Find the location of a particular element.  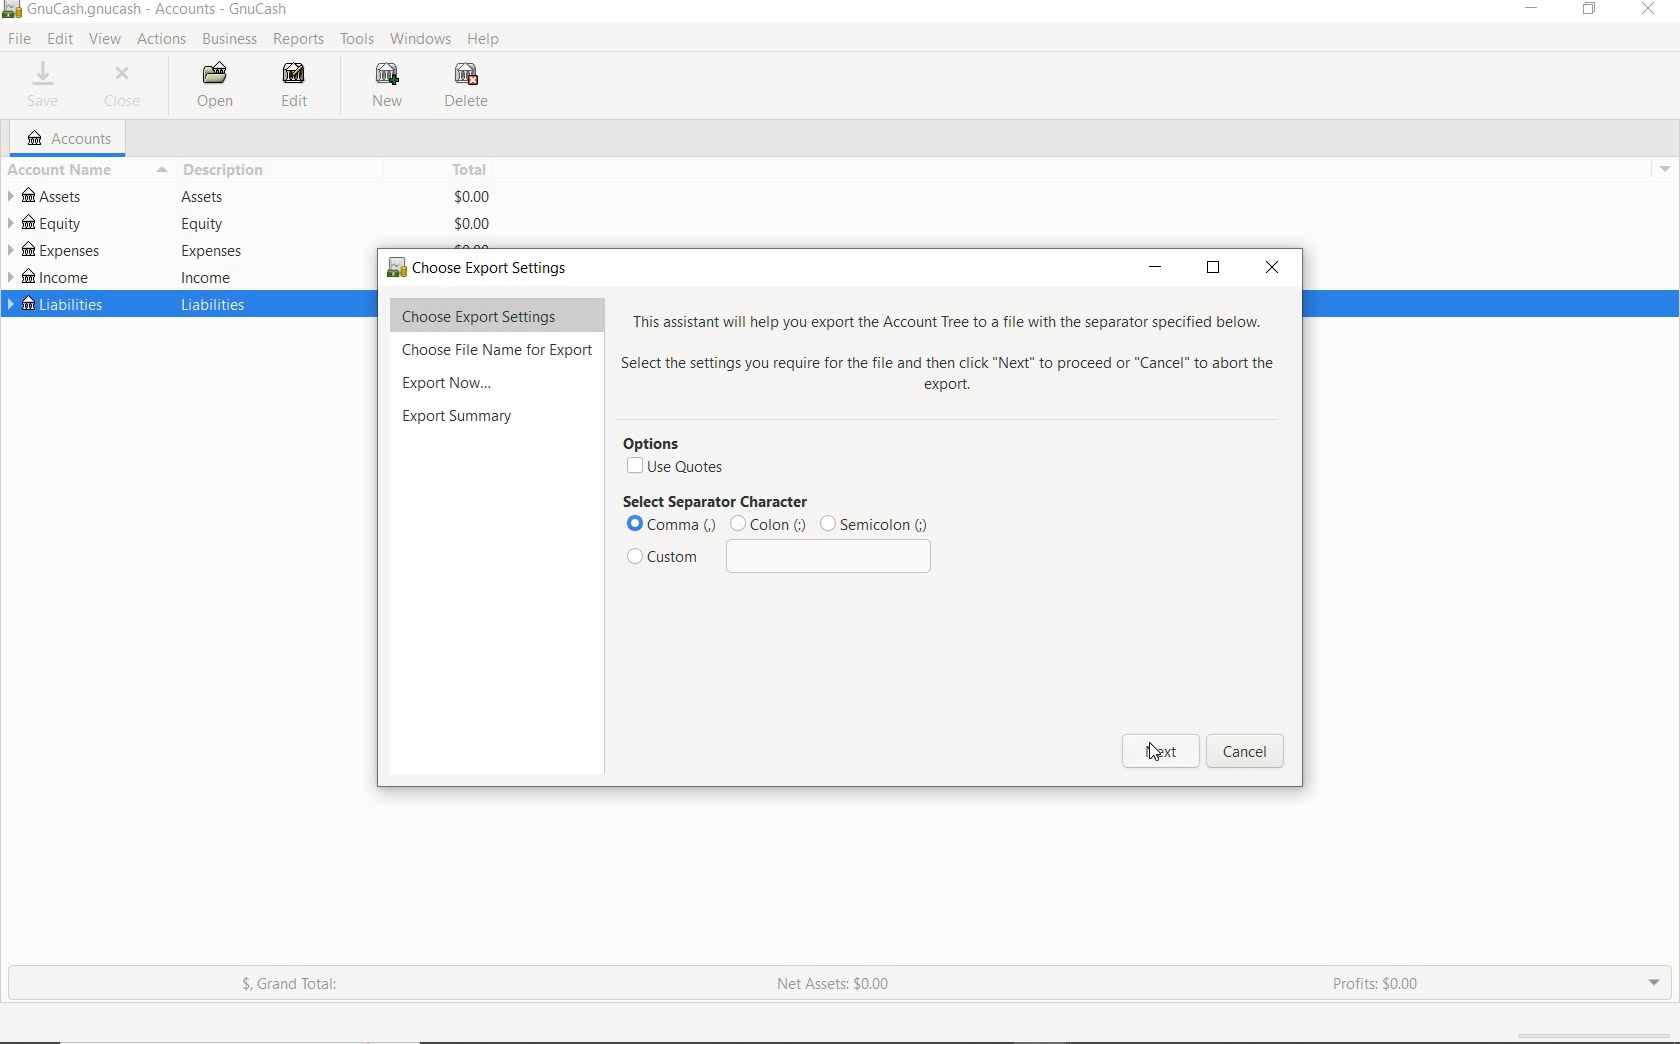

EQUITY is located at coordinates (52, 223).